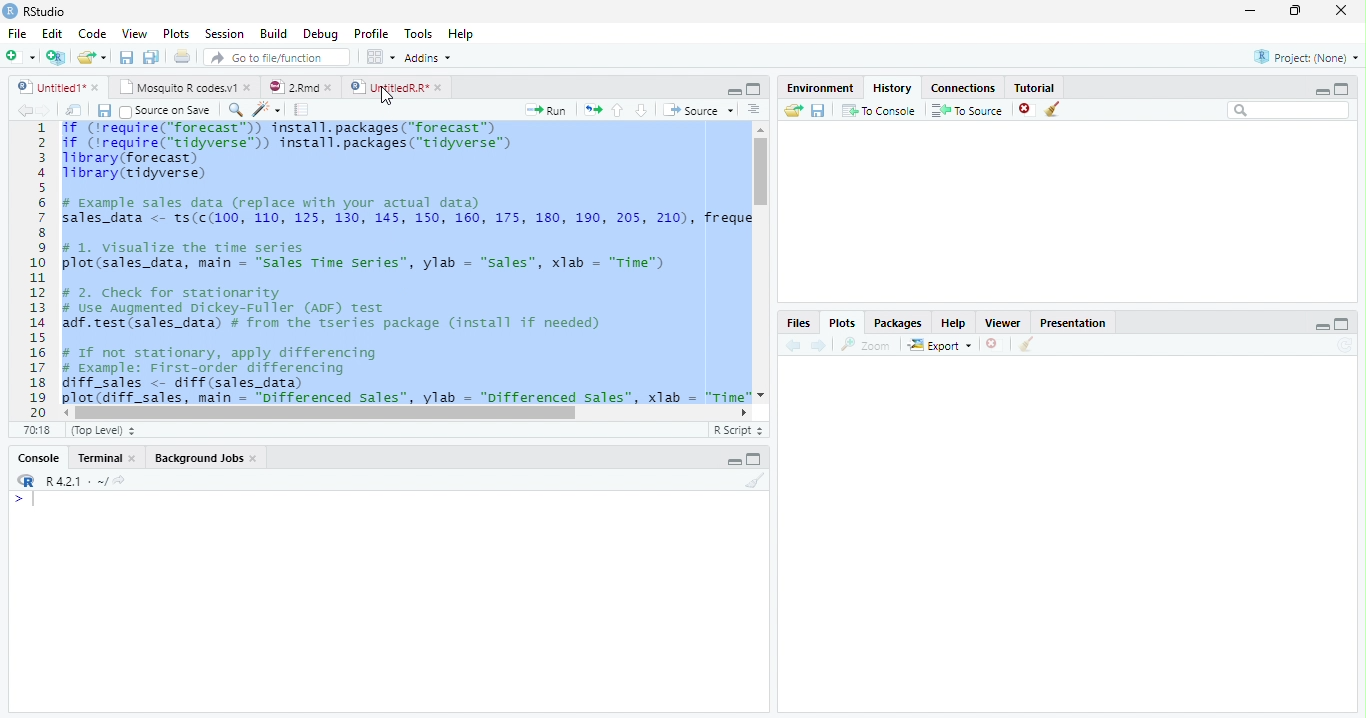 This screenshot has width=1366, height=718. I want to click on Profile, so click(372, 35).